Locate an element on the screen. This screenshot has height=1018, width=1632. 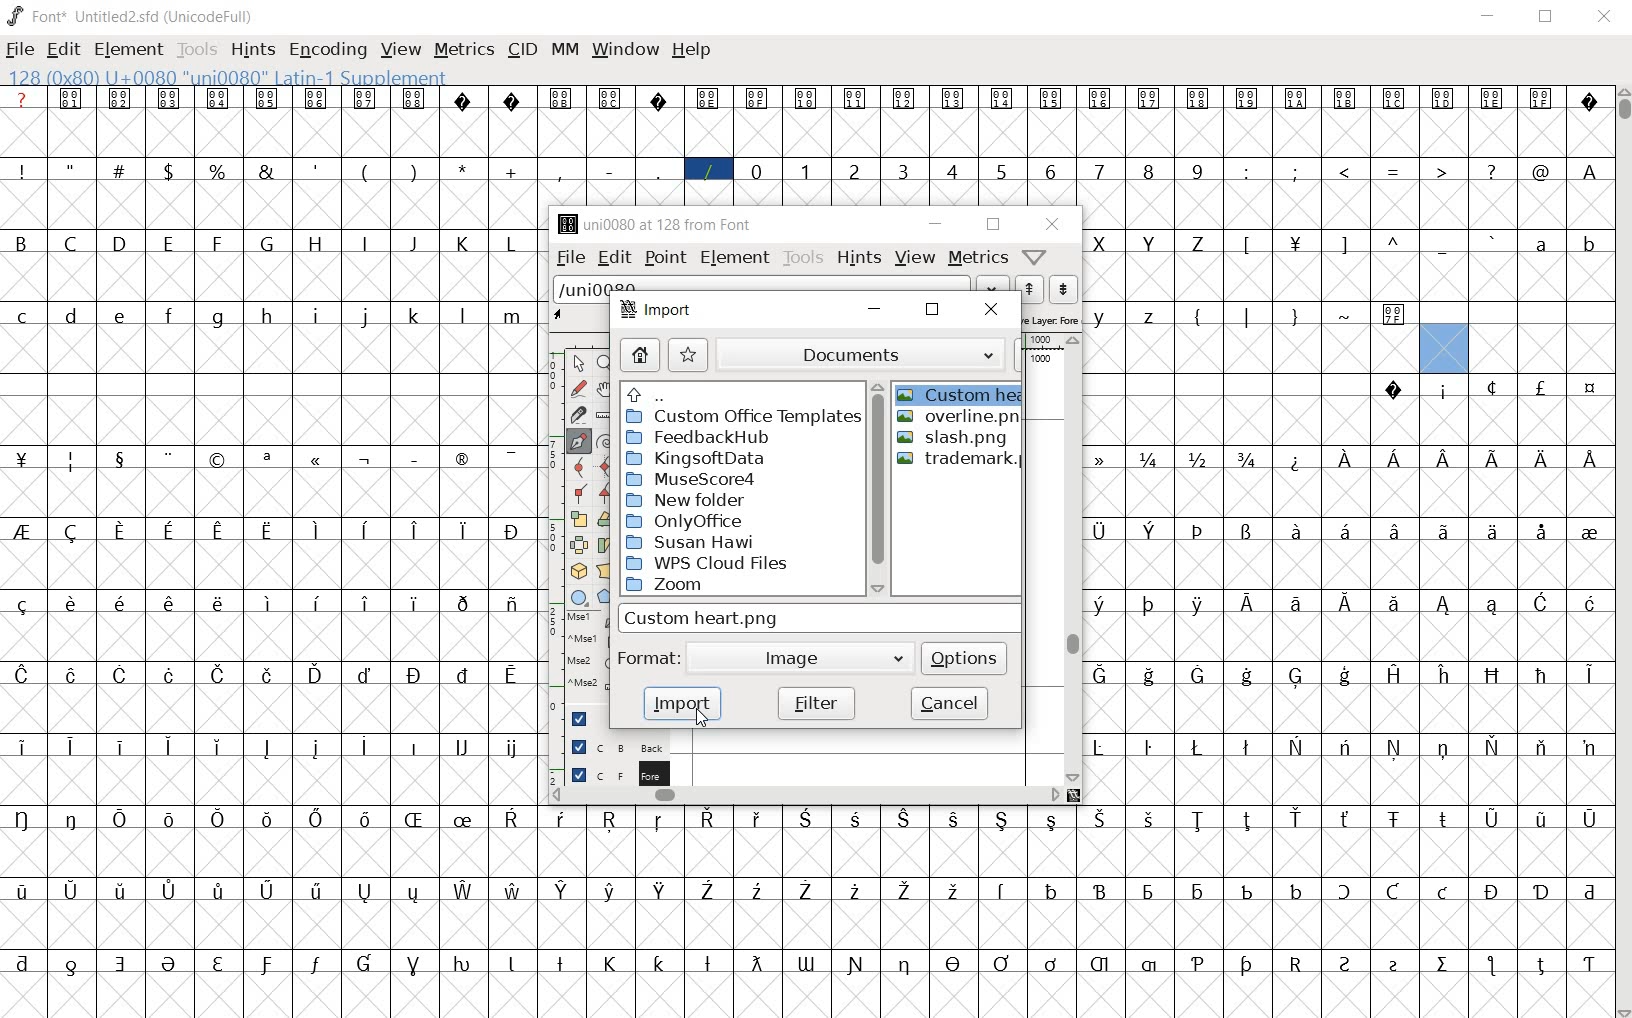
glyph is located at coordinates (316, 100).